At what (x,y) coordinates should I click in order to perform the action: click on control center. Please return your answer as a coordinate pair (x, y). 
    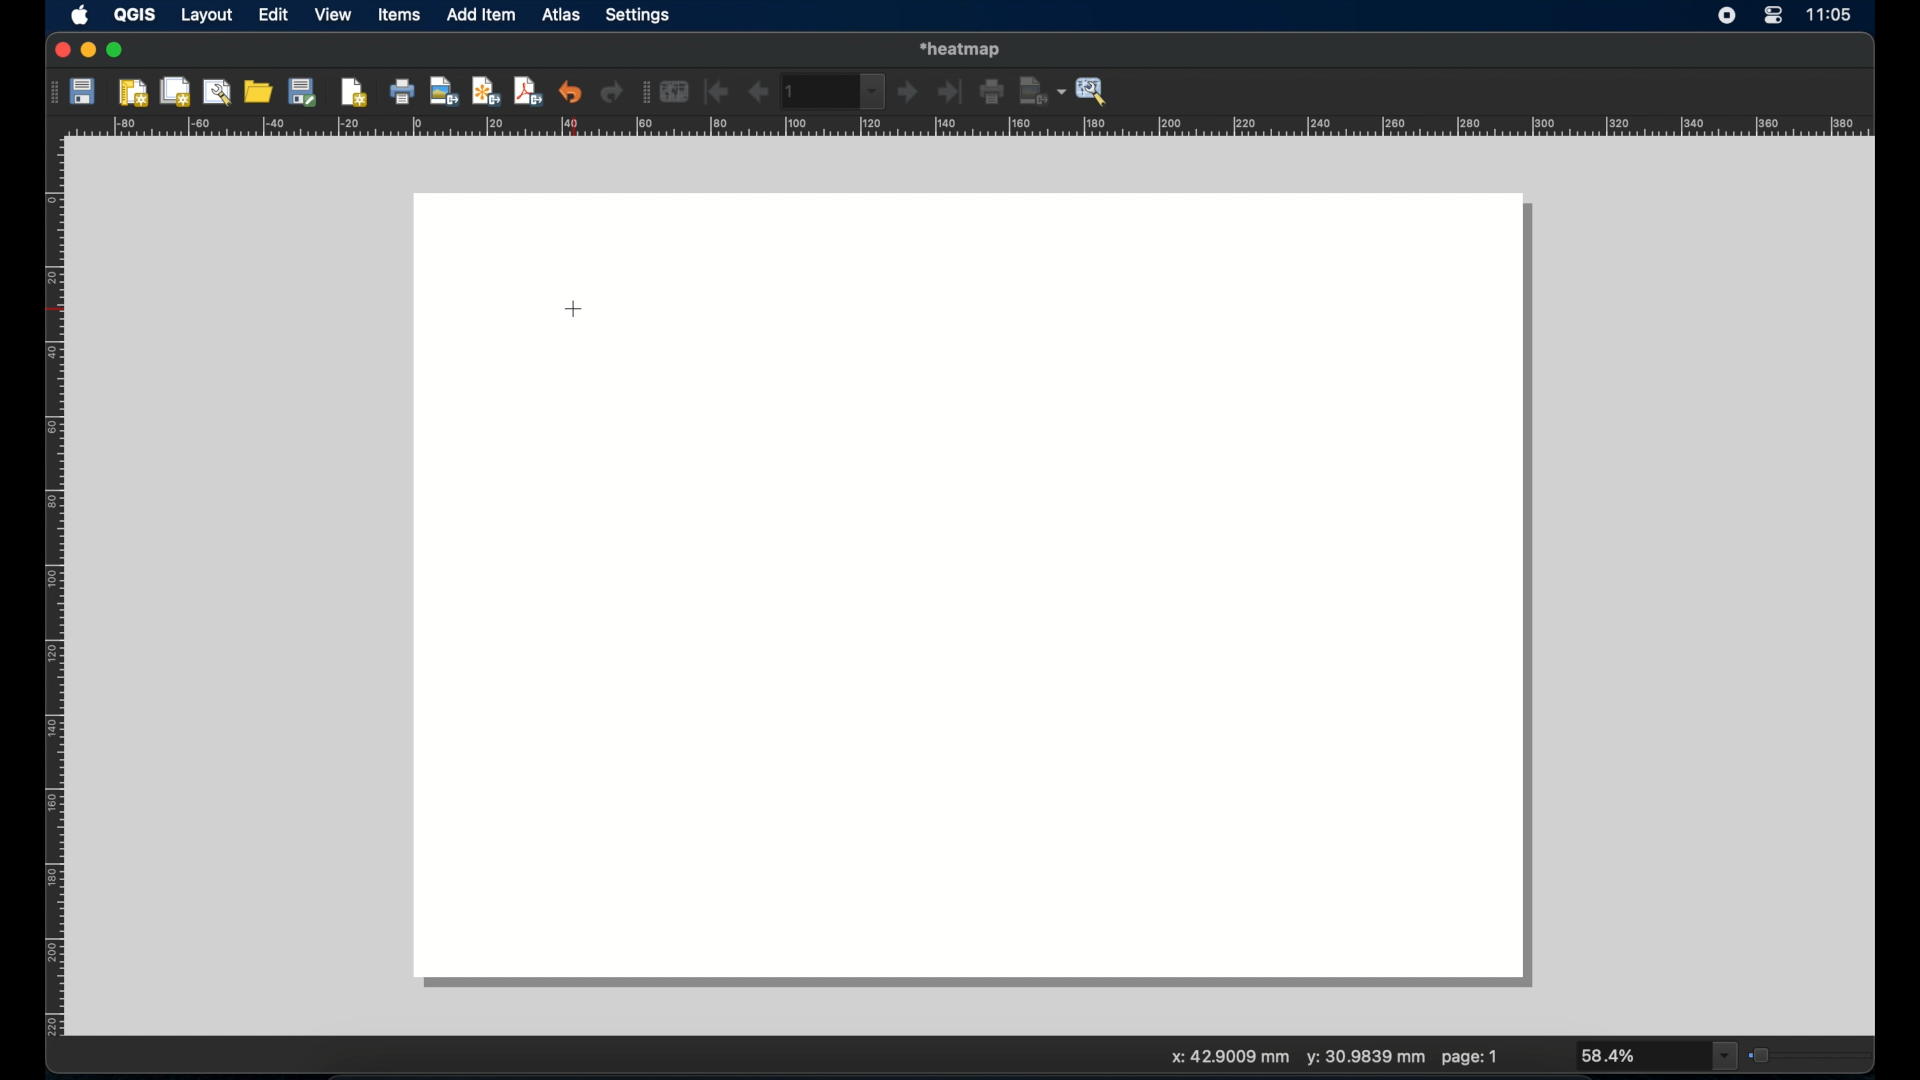
    Looking at the image, I should click on (1773, 17).